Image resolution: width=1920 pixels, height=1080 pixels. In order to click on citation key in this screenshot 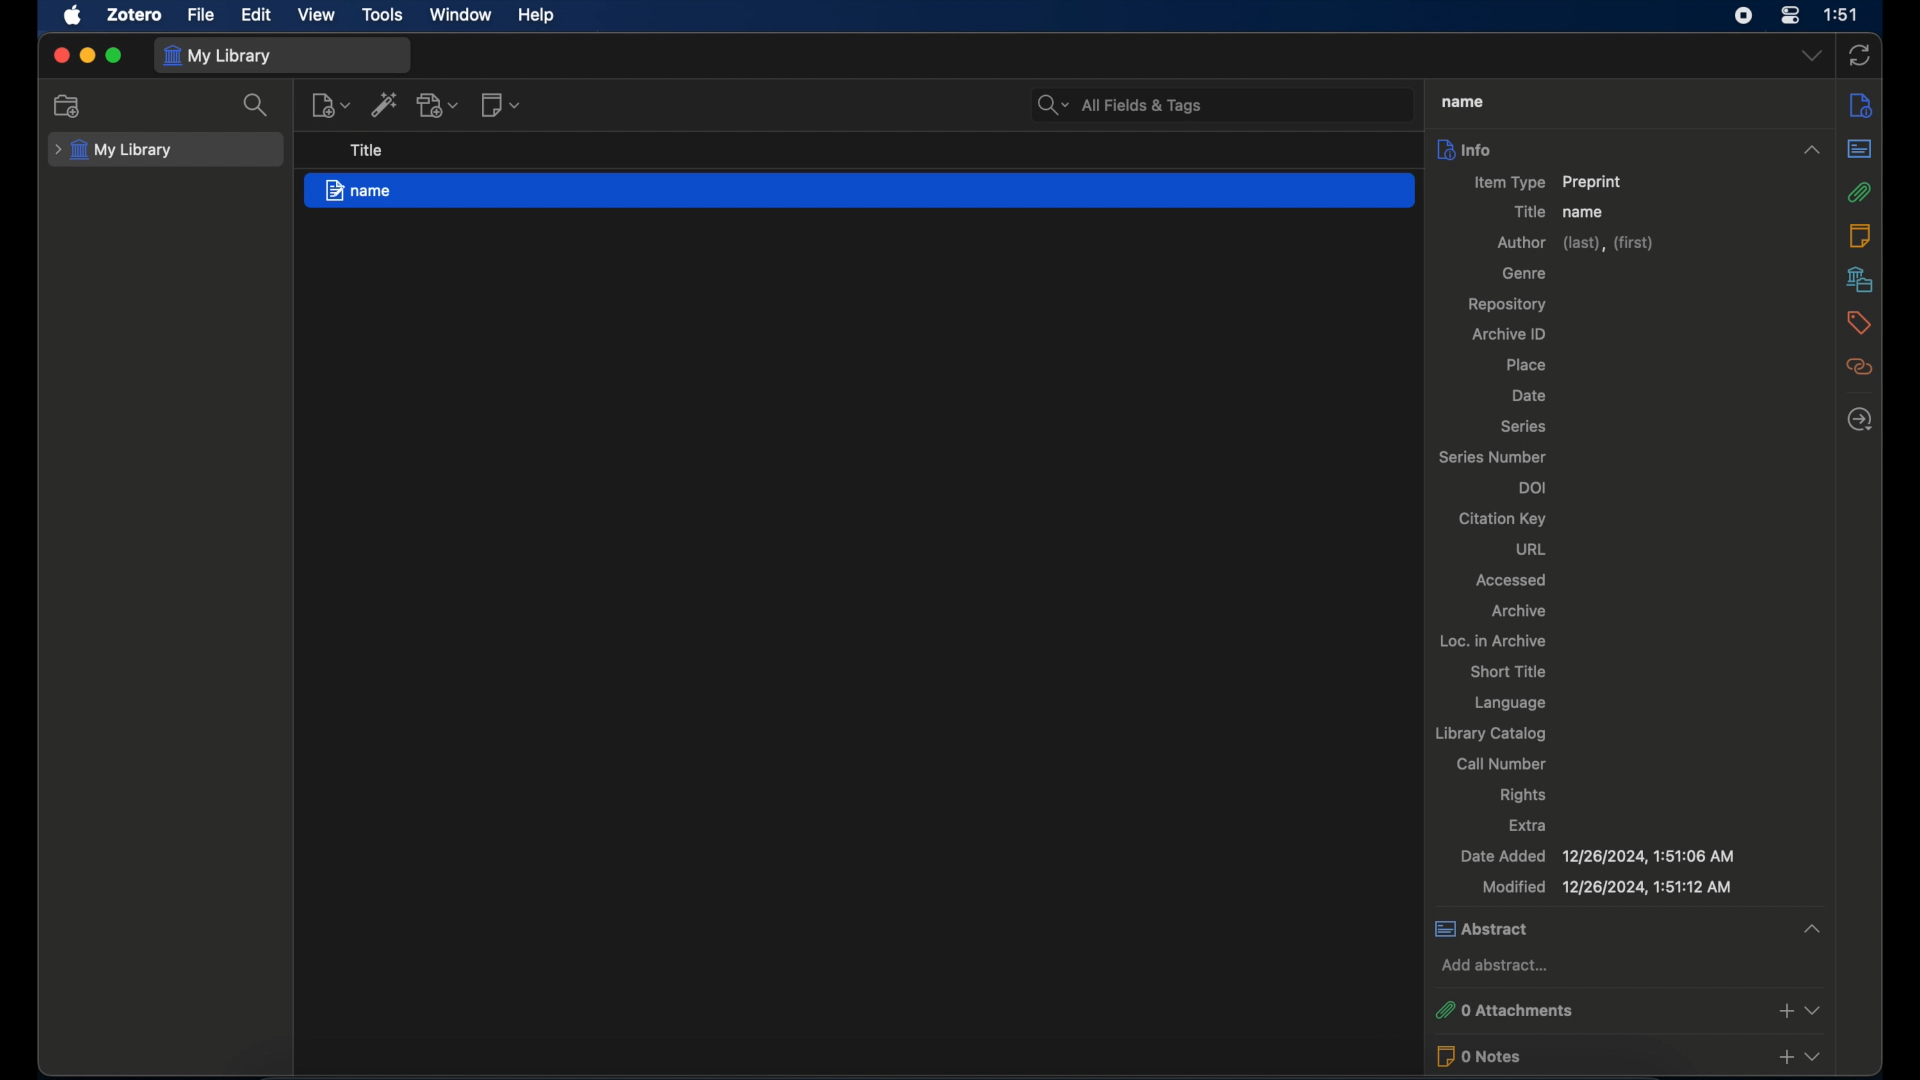, I will do `click(1505, 519)`.